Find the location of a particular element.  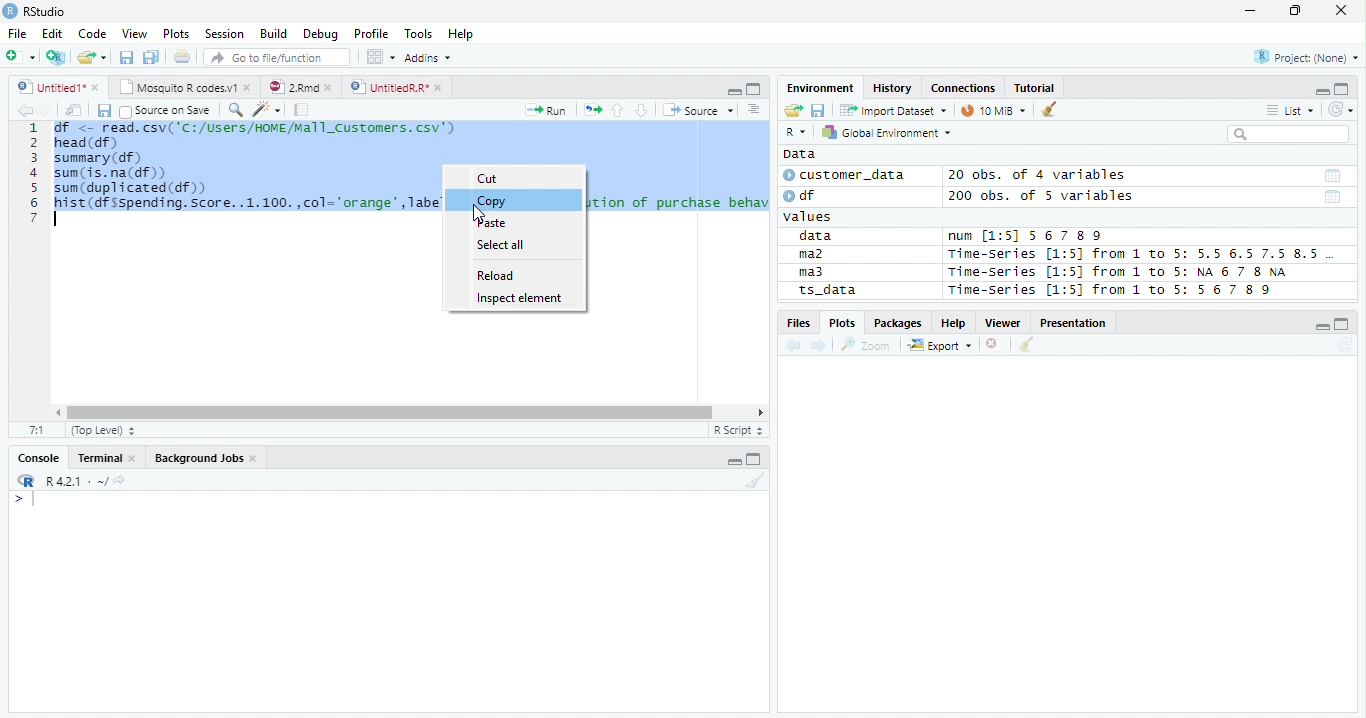

Cut is located at coordinates (490, 178).